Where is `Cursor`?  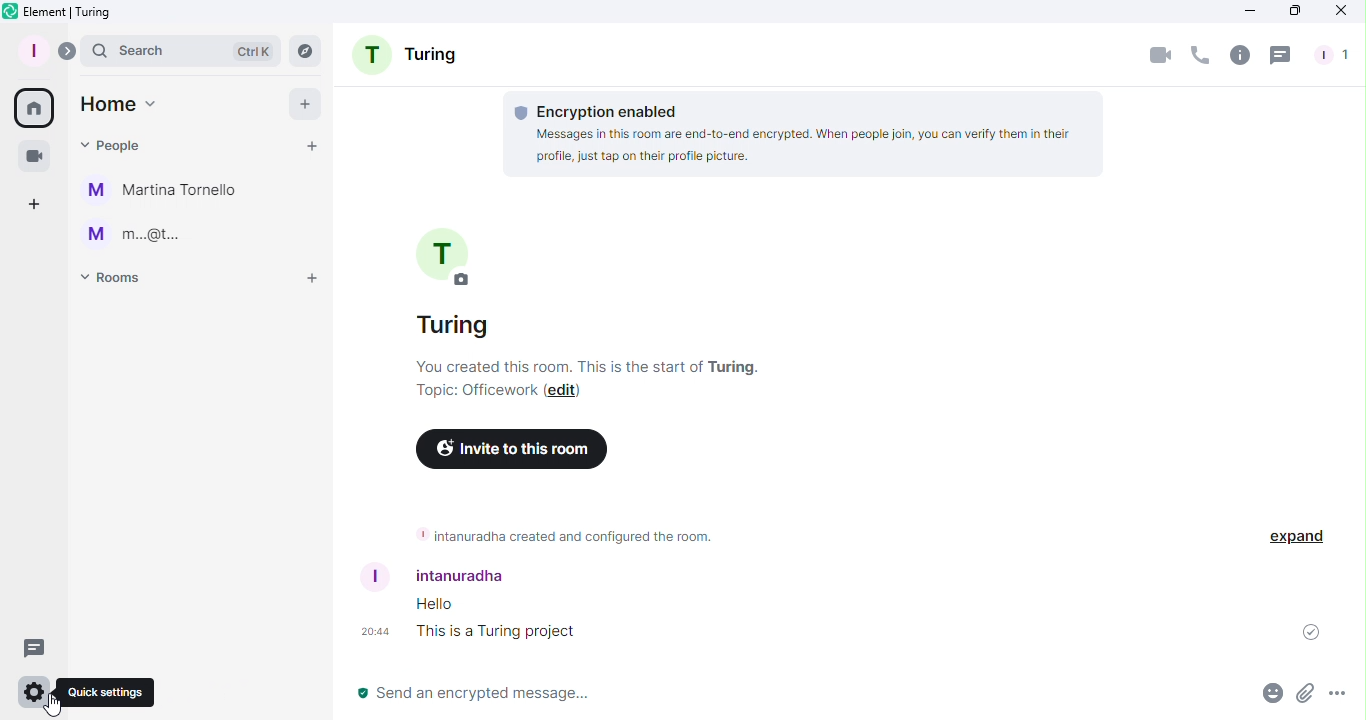
Cursor is located at coordinates (55, 703).